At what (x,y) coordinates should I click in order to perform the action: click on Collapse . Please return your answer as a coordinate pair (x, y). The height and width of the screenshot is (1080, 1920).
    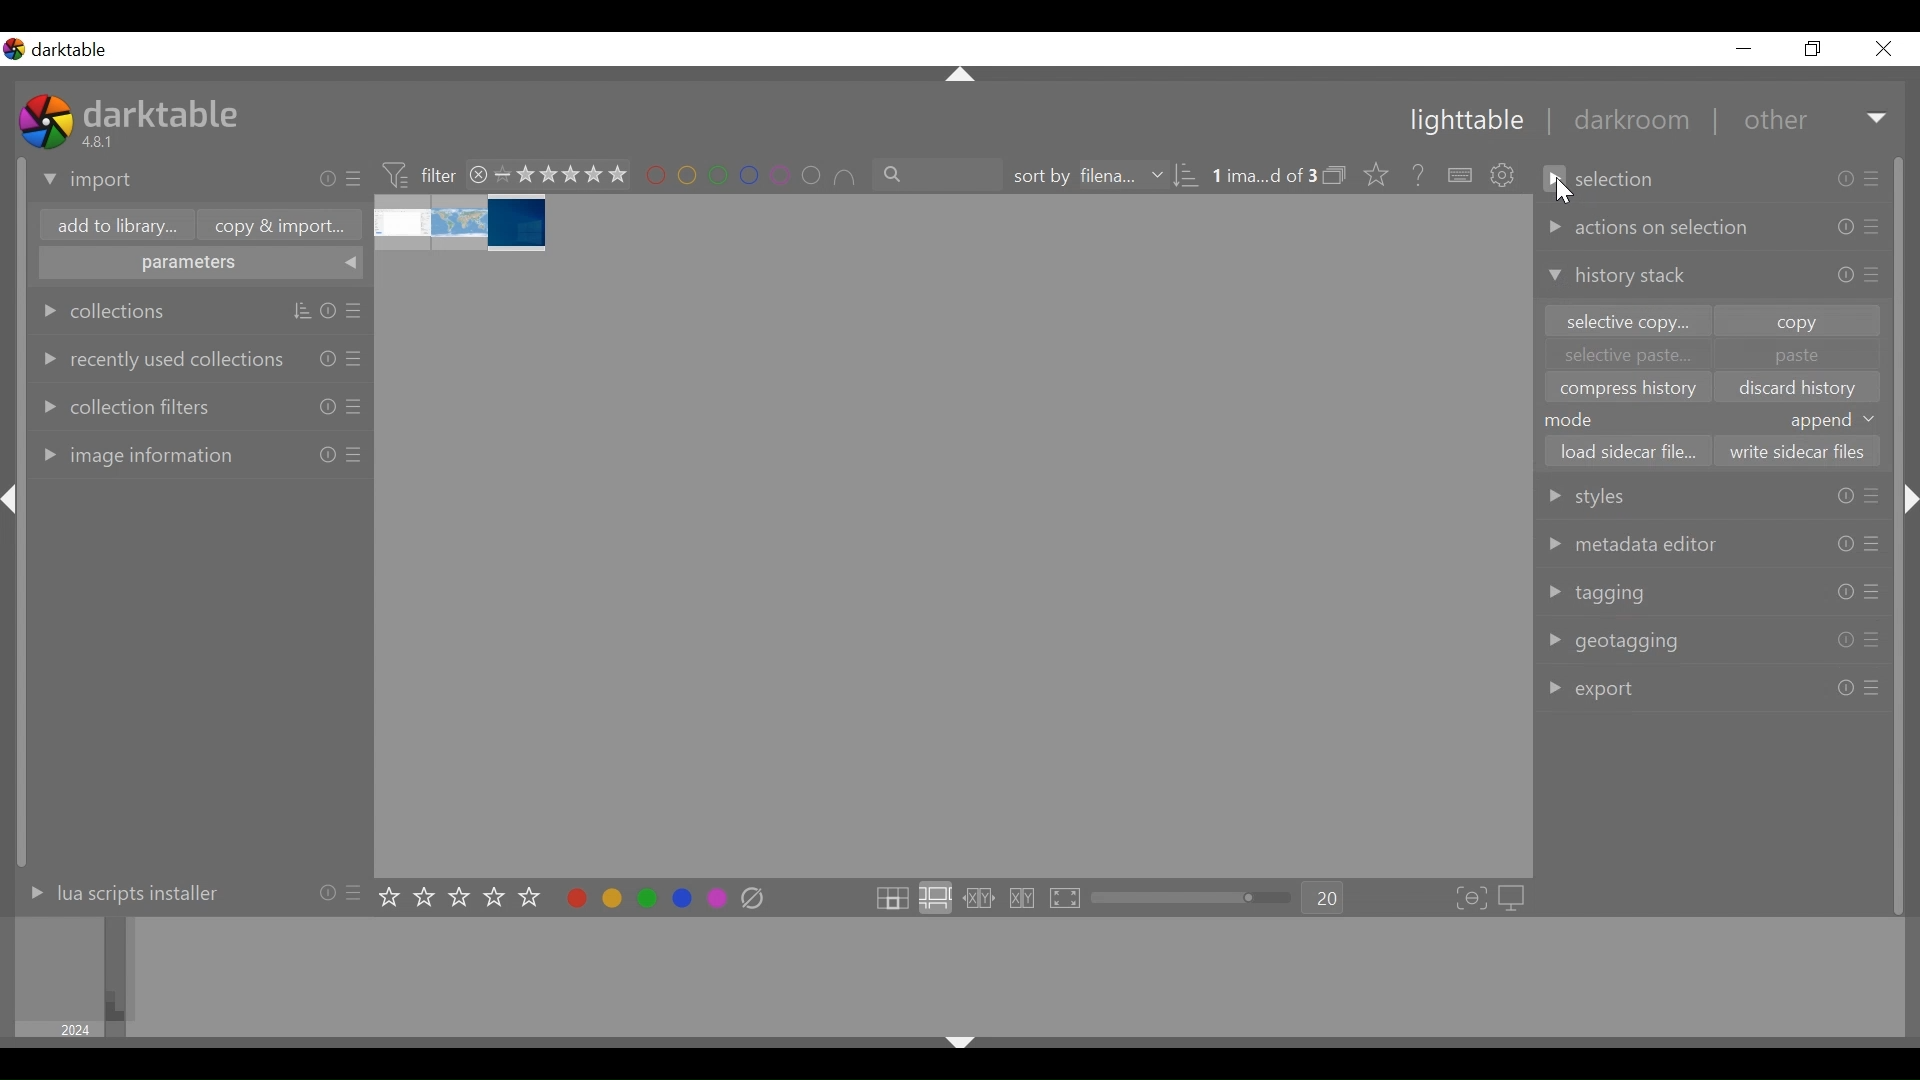
    Looking at the image, I should click on (962, 76).